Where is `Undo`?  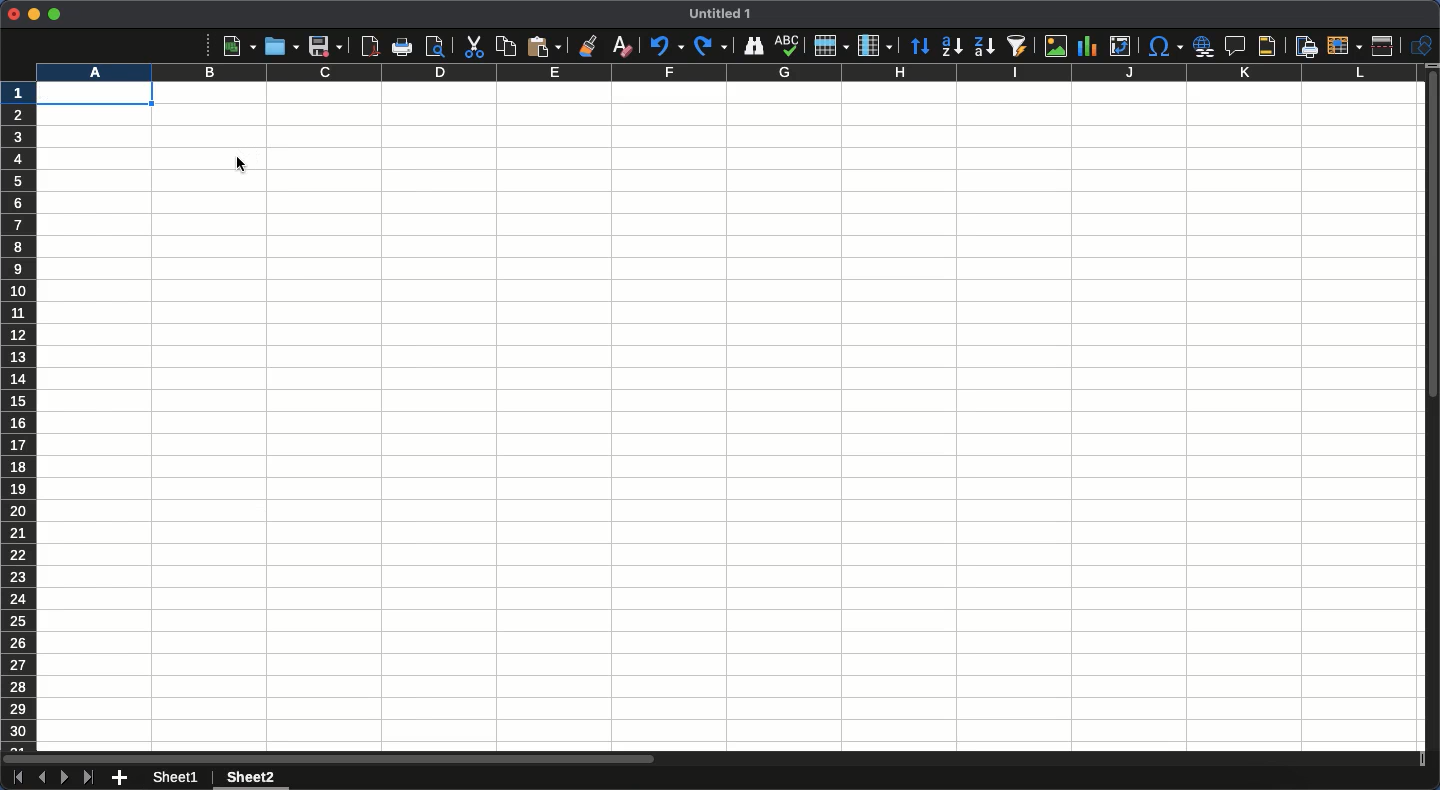 Undo is located at coordinates (665, 45).